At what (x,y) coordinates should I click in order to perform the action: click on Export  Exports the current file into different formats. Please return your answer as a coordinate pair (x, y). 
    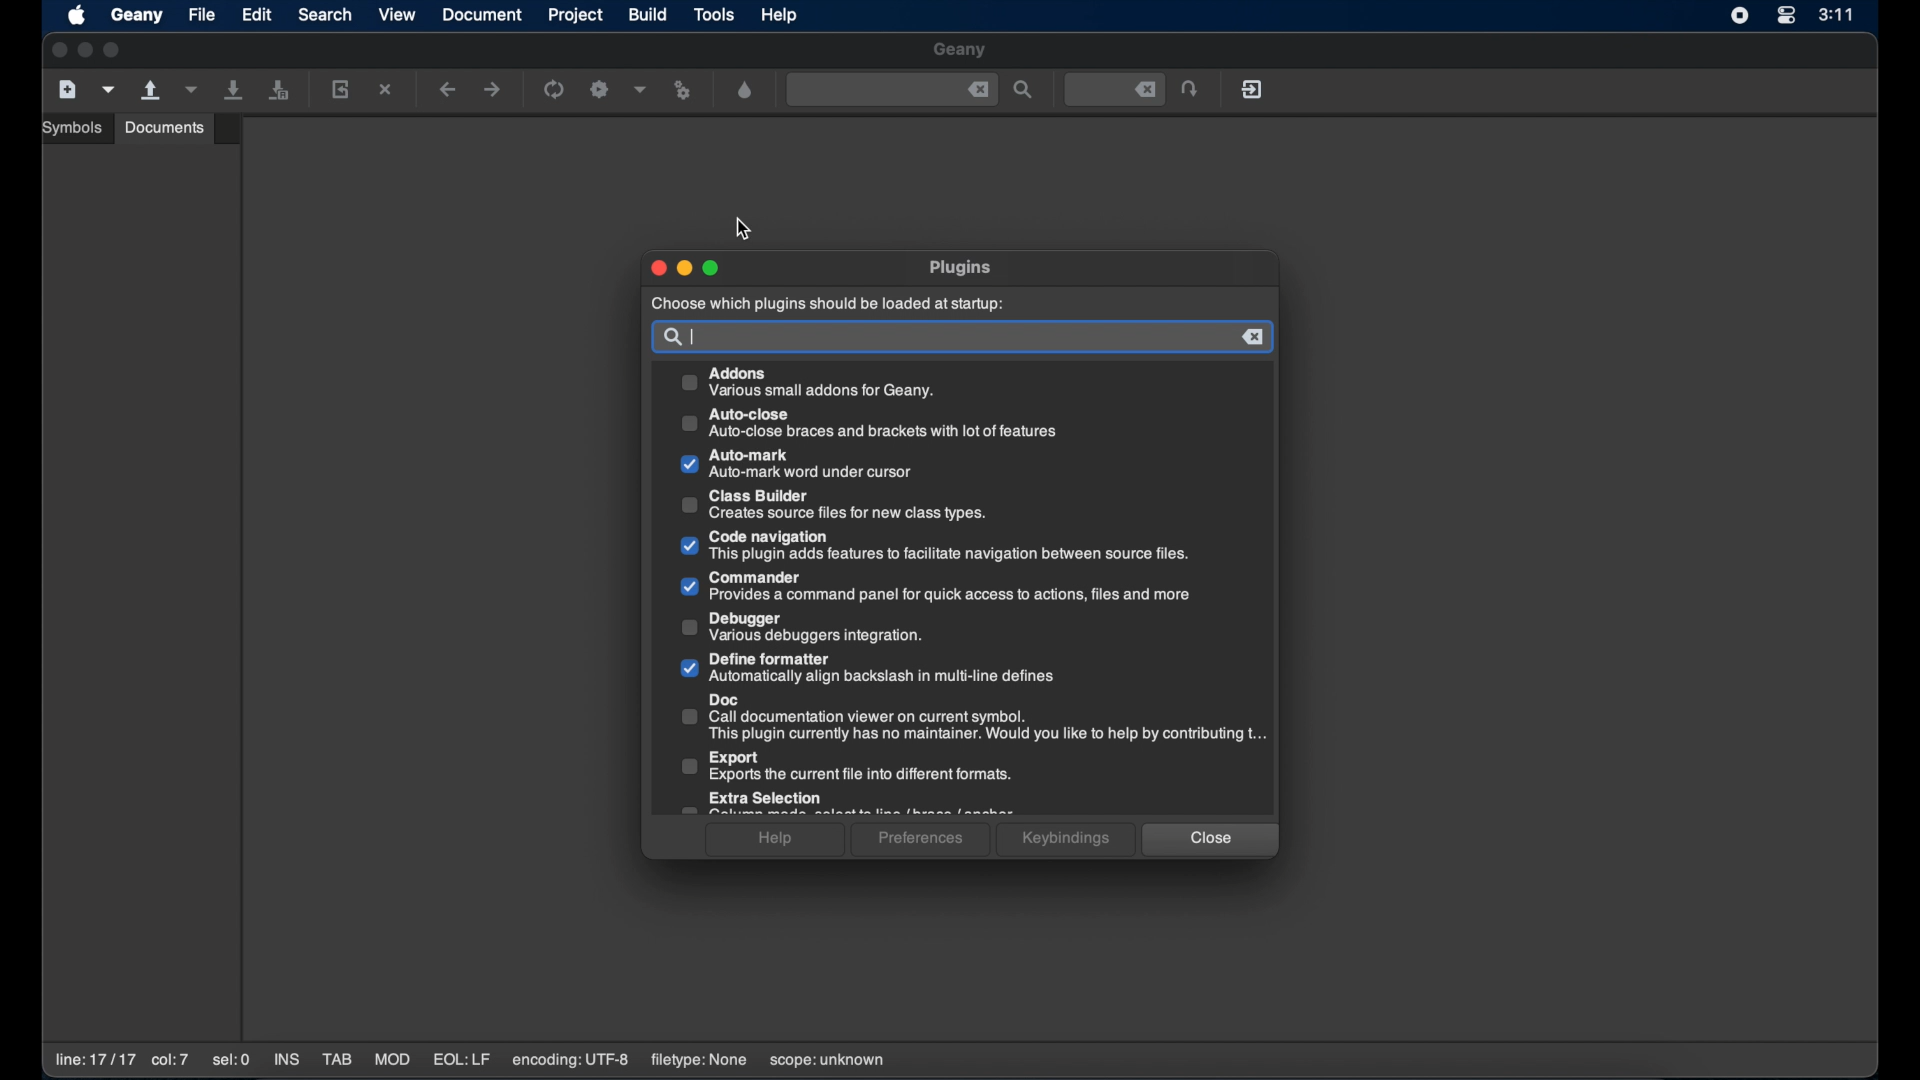
    Looking at the image, I should click on (845, 765).